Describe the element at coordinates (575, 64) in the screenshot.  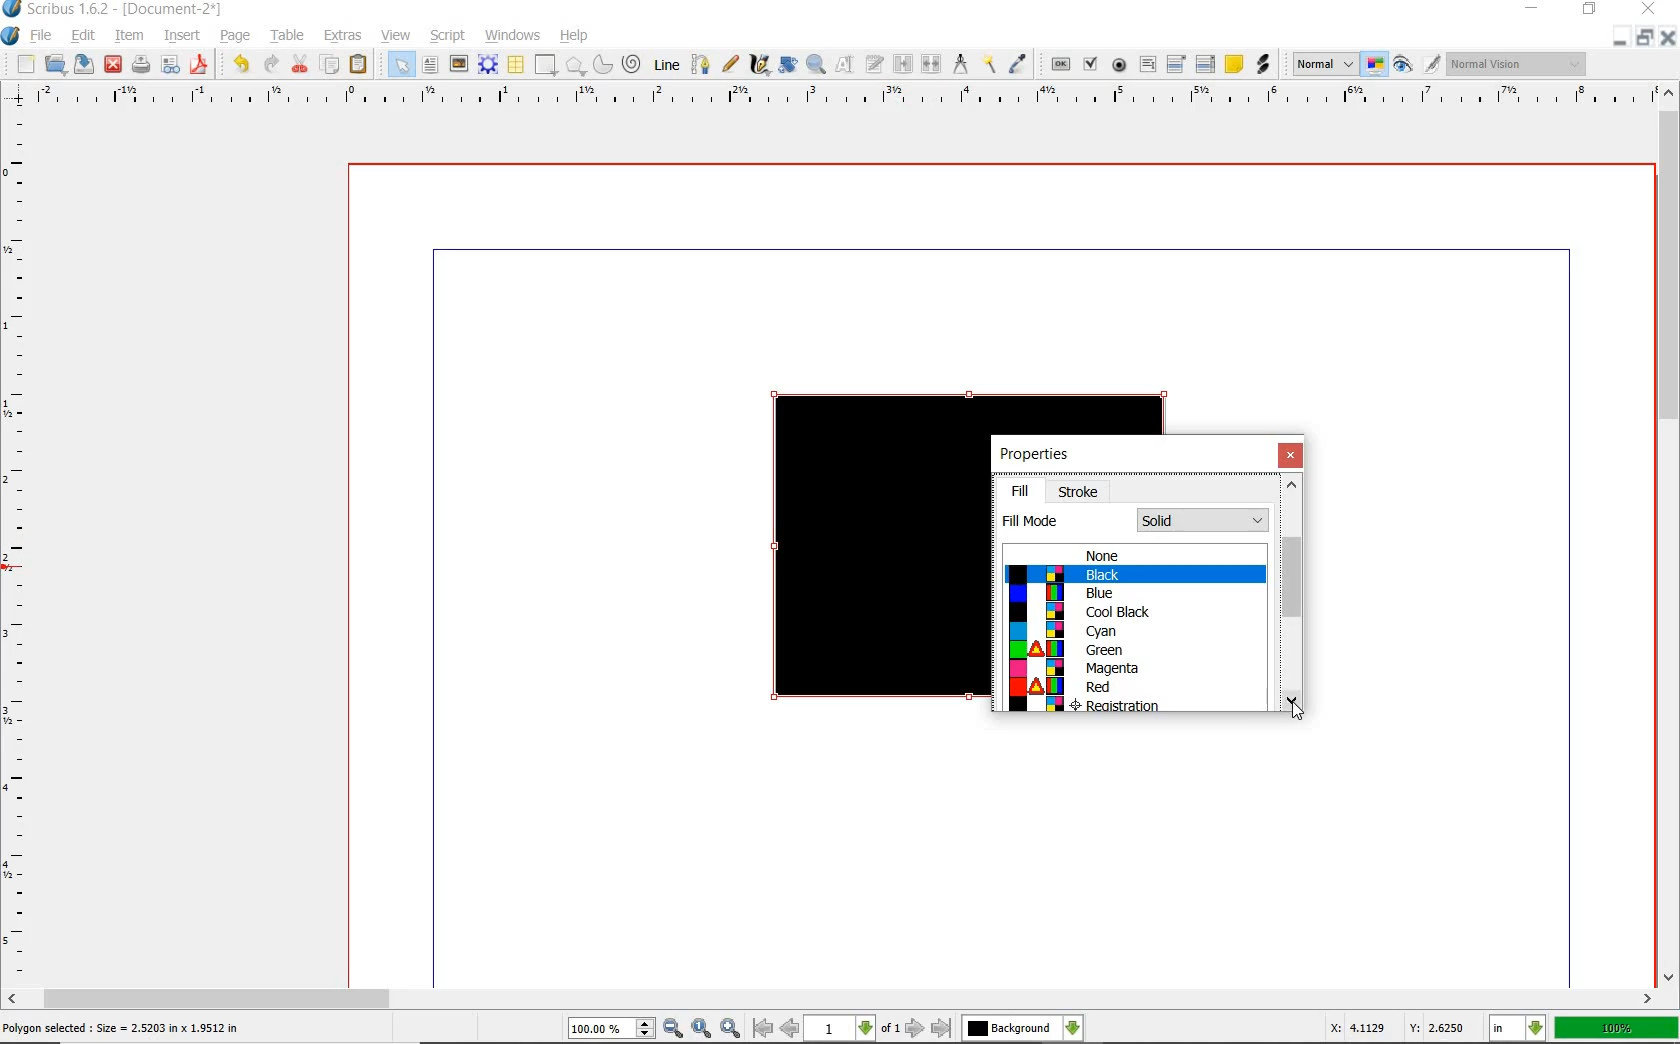
I see `polygon` at that location.